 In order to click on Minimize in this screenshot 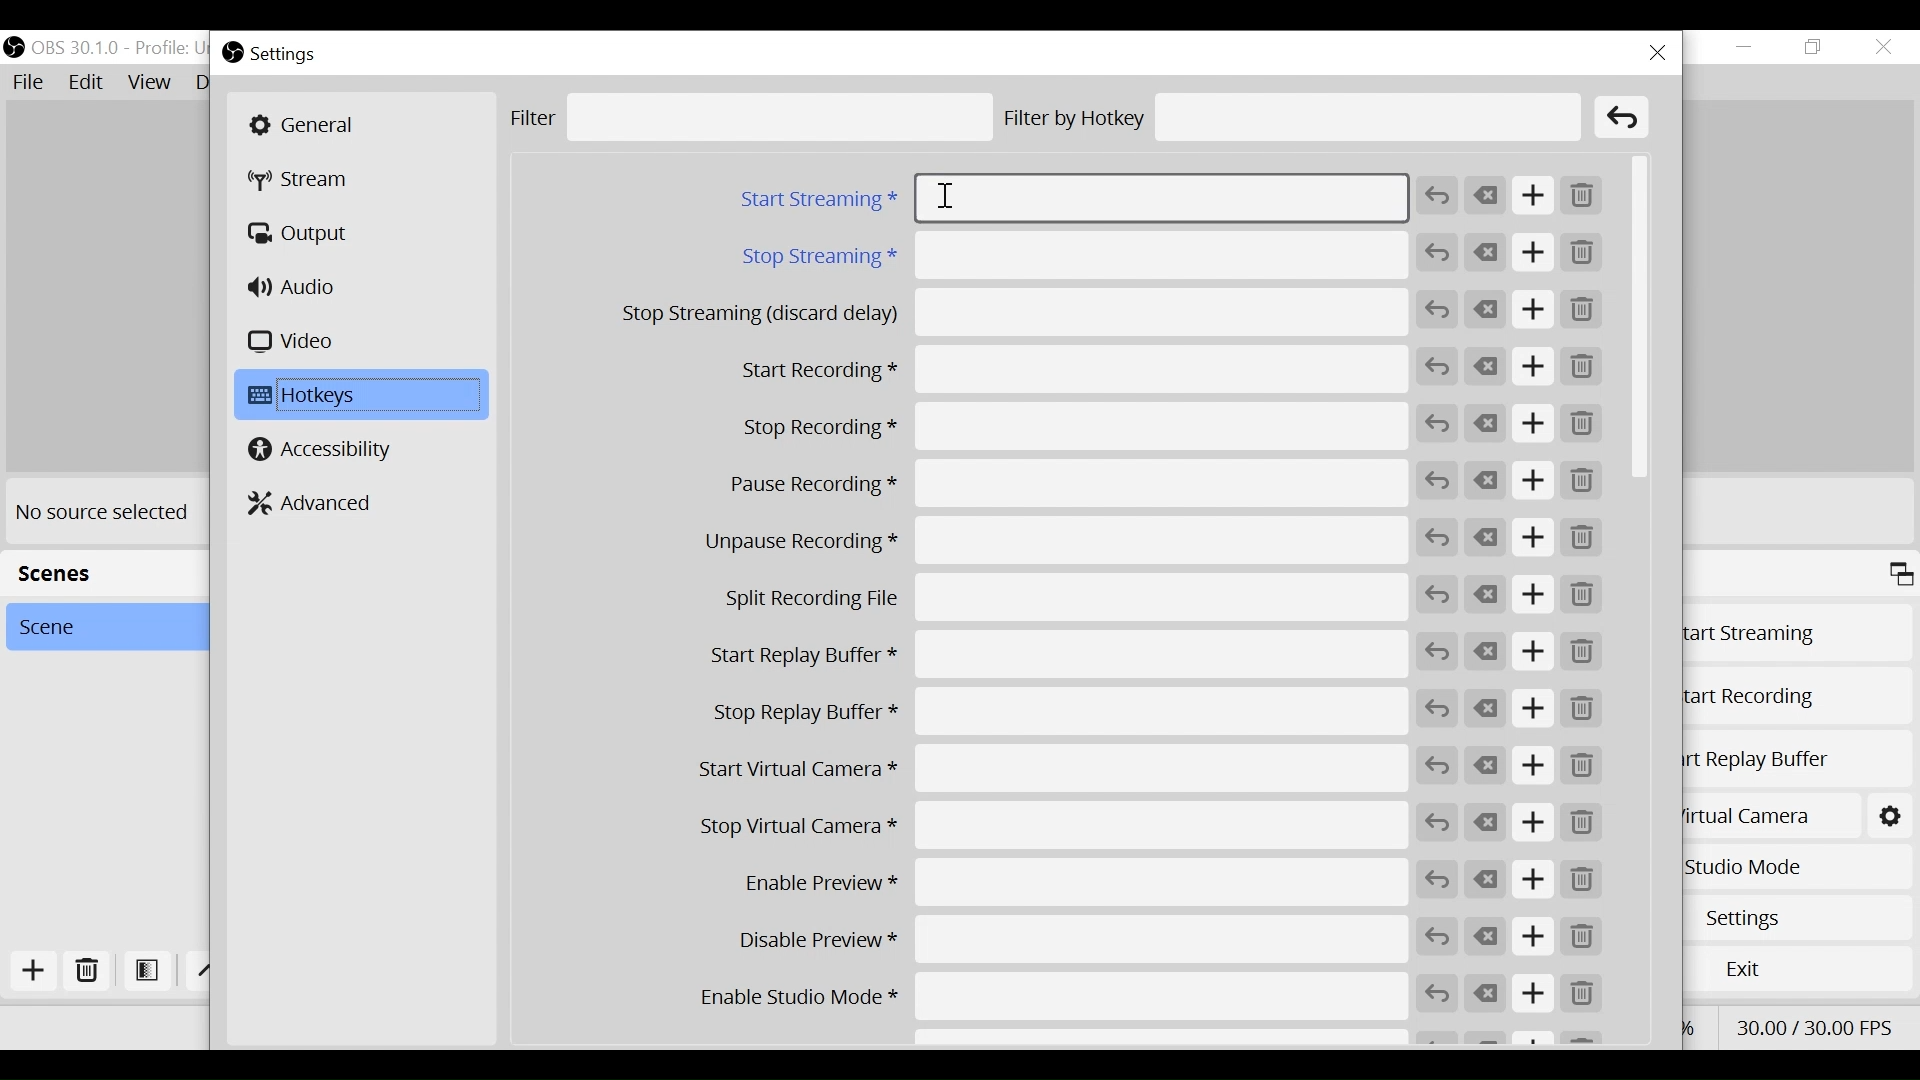, I will do `click(1745, 47)`.